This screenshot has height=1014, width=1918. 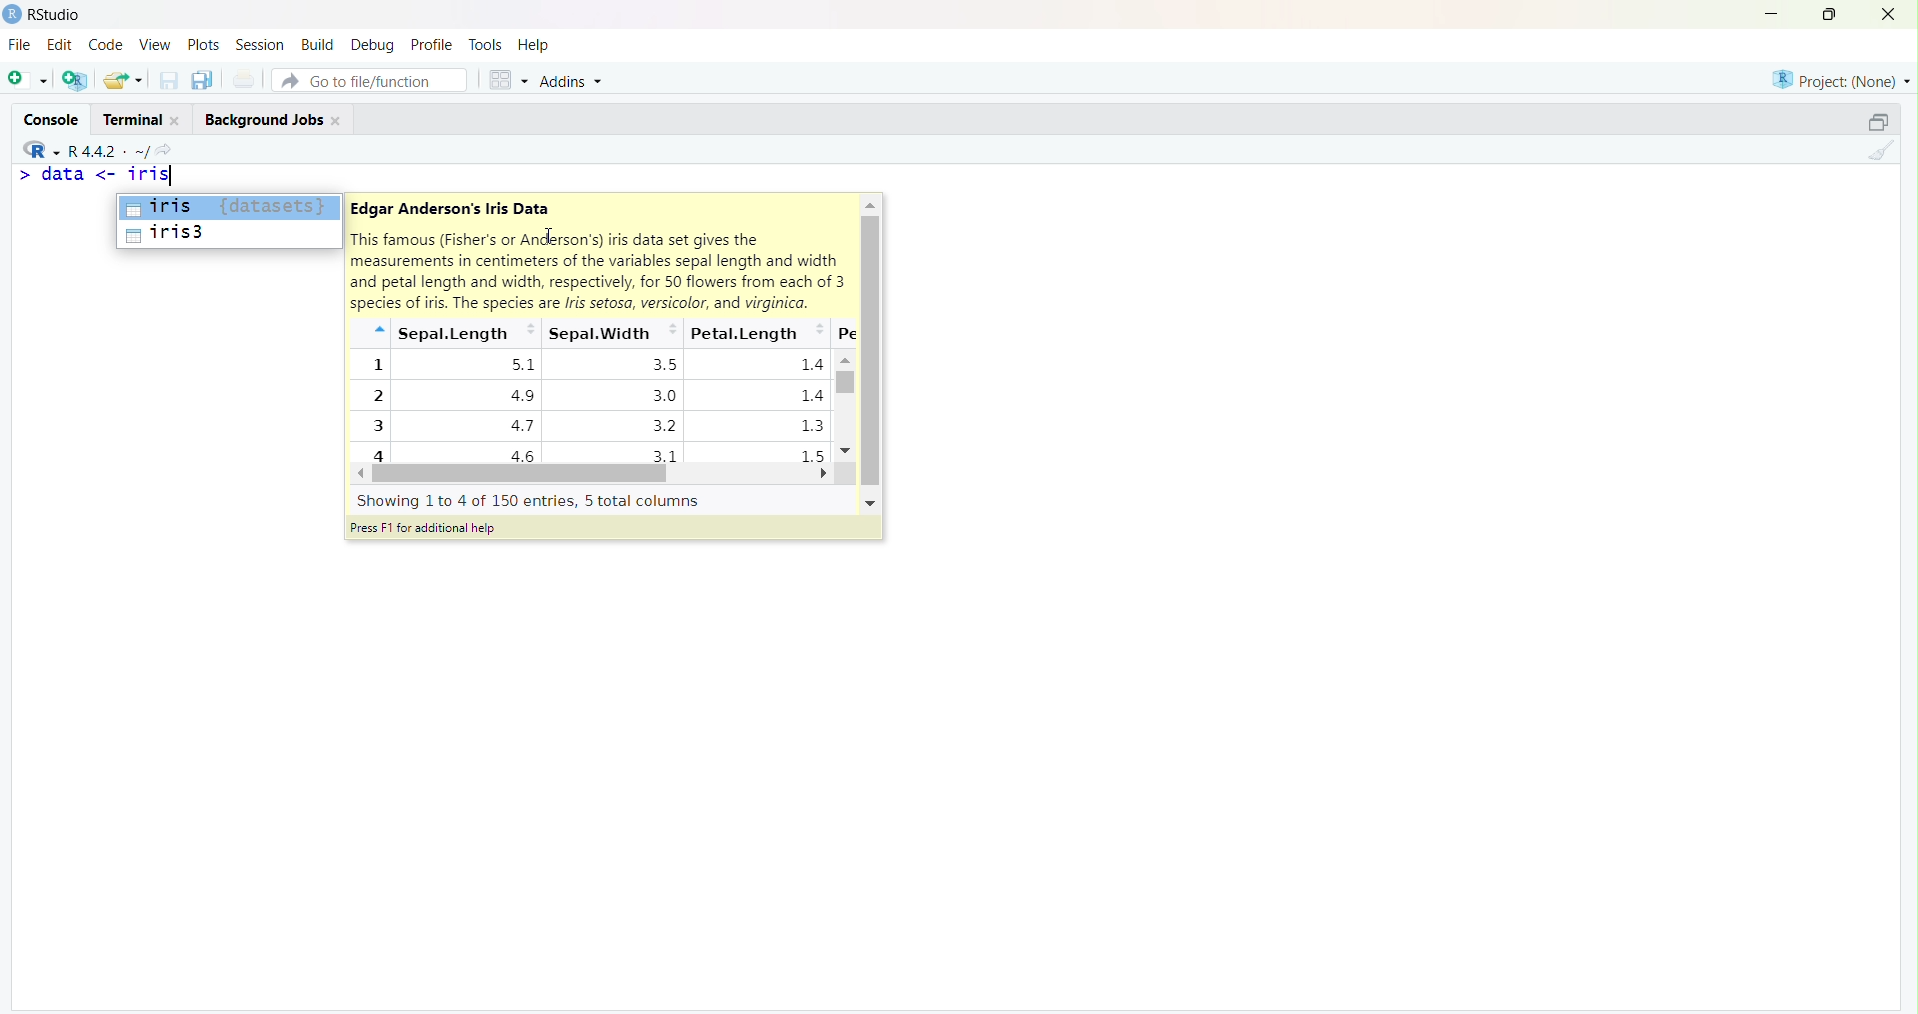 I want to click on Maximize, so click(x=1828, y=15).